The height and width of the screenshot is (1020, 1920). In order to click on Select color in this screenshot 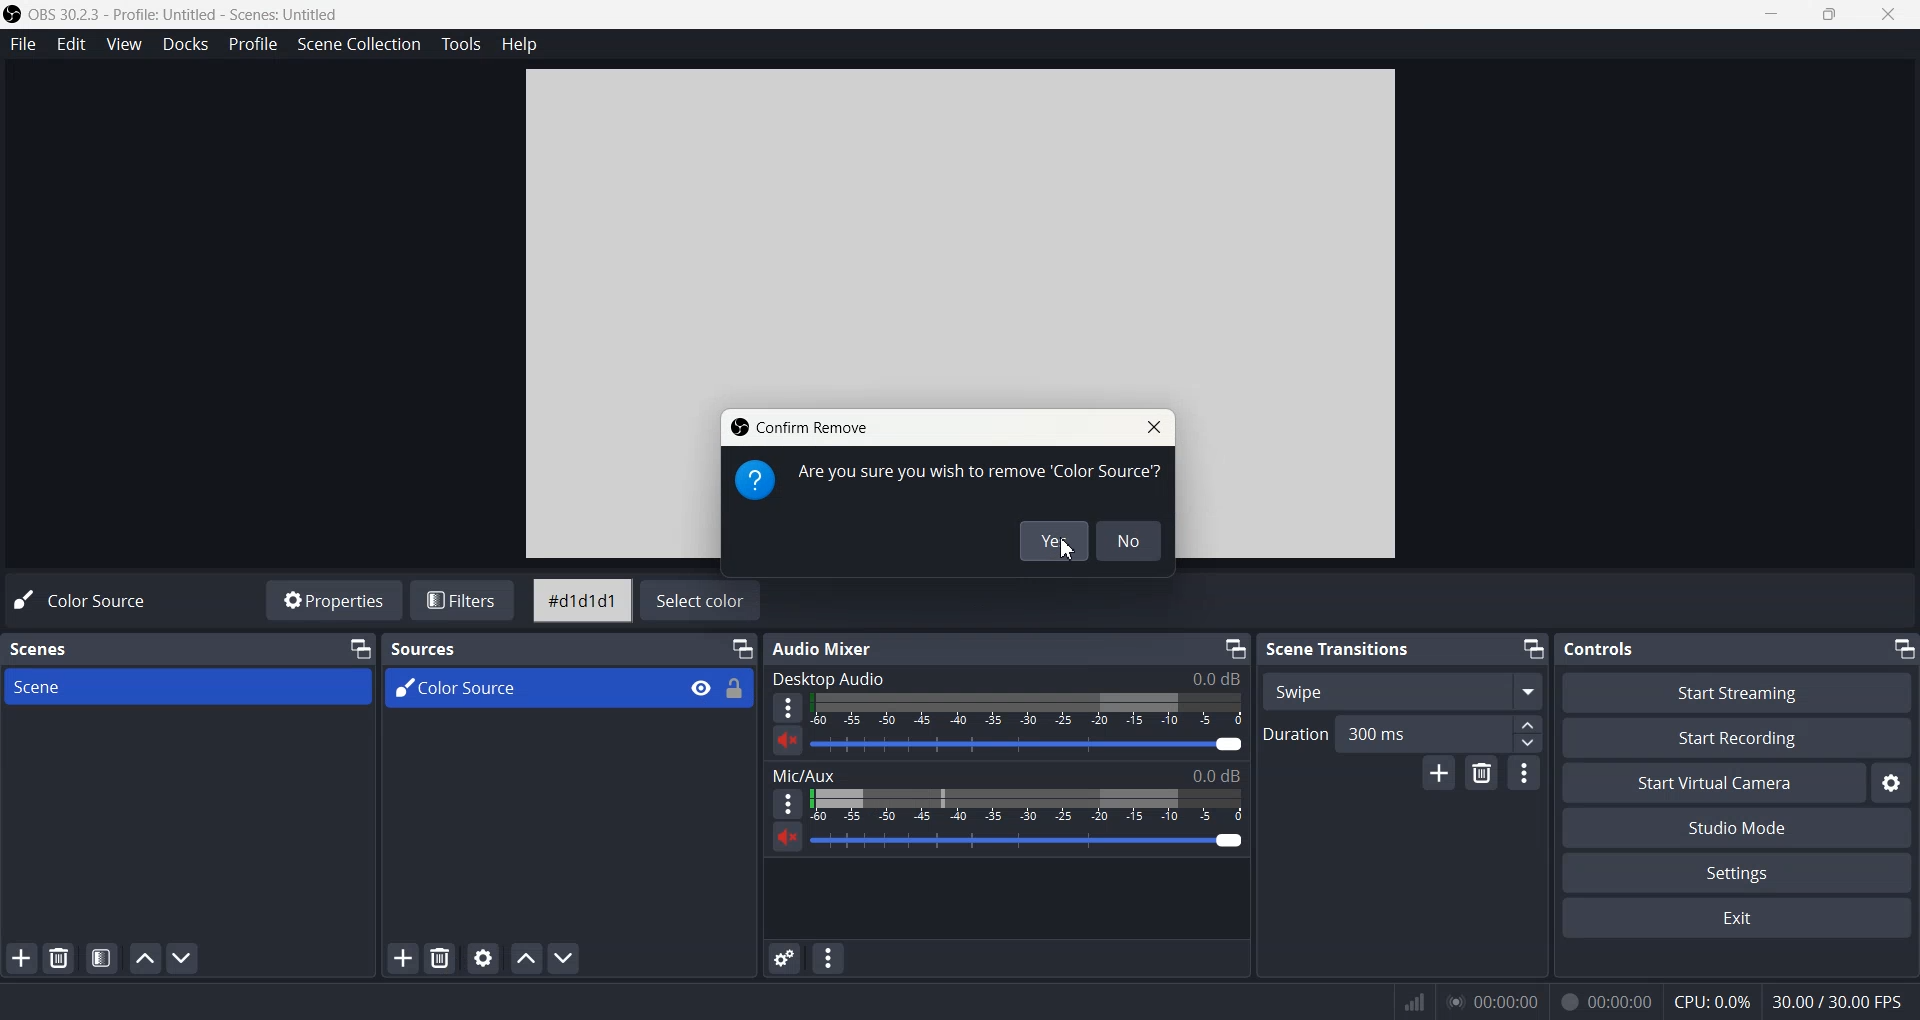, I will do `click(703, 601)`.